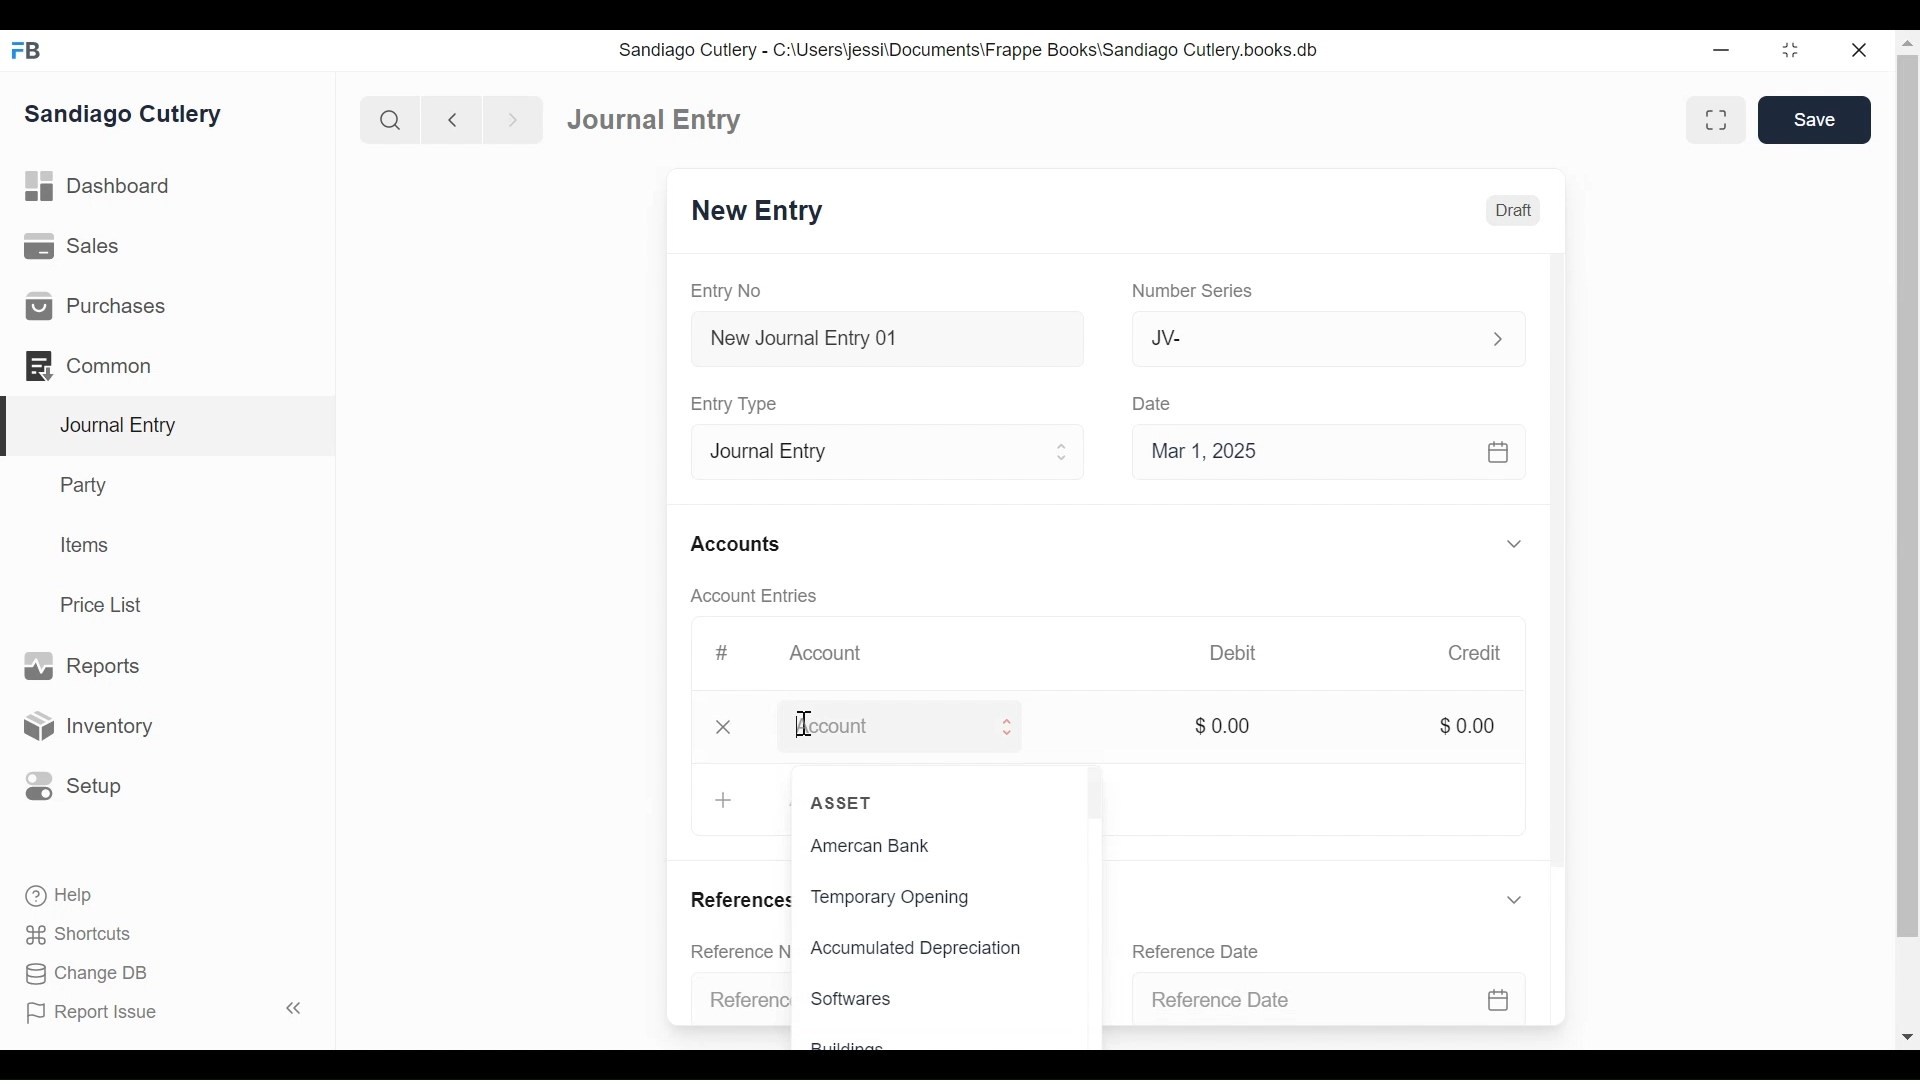 The width and height of the screenshot is (1920, 1080). I want to click on expand/collapse, so click(1526, 543).